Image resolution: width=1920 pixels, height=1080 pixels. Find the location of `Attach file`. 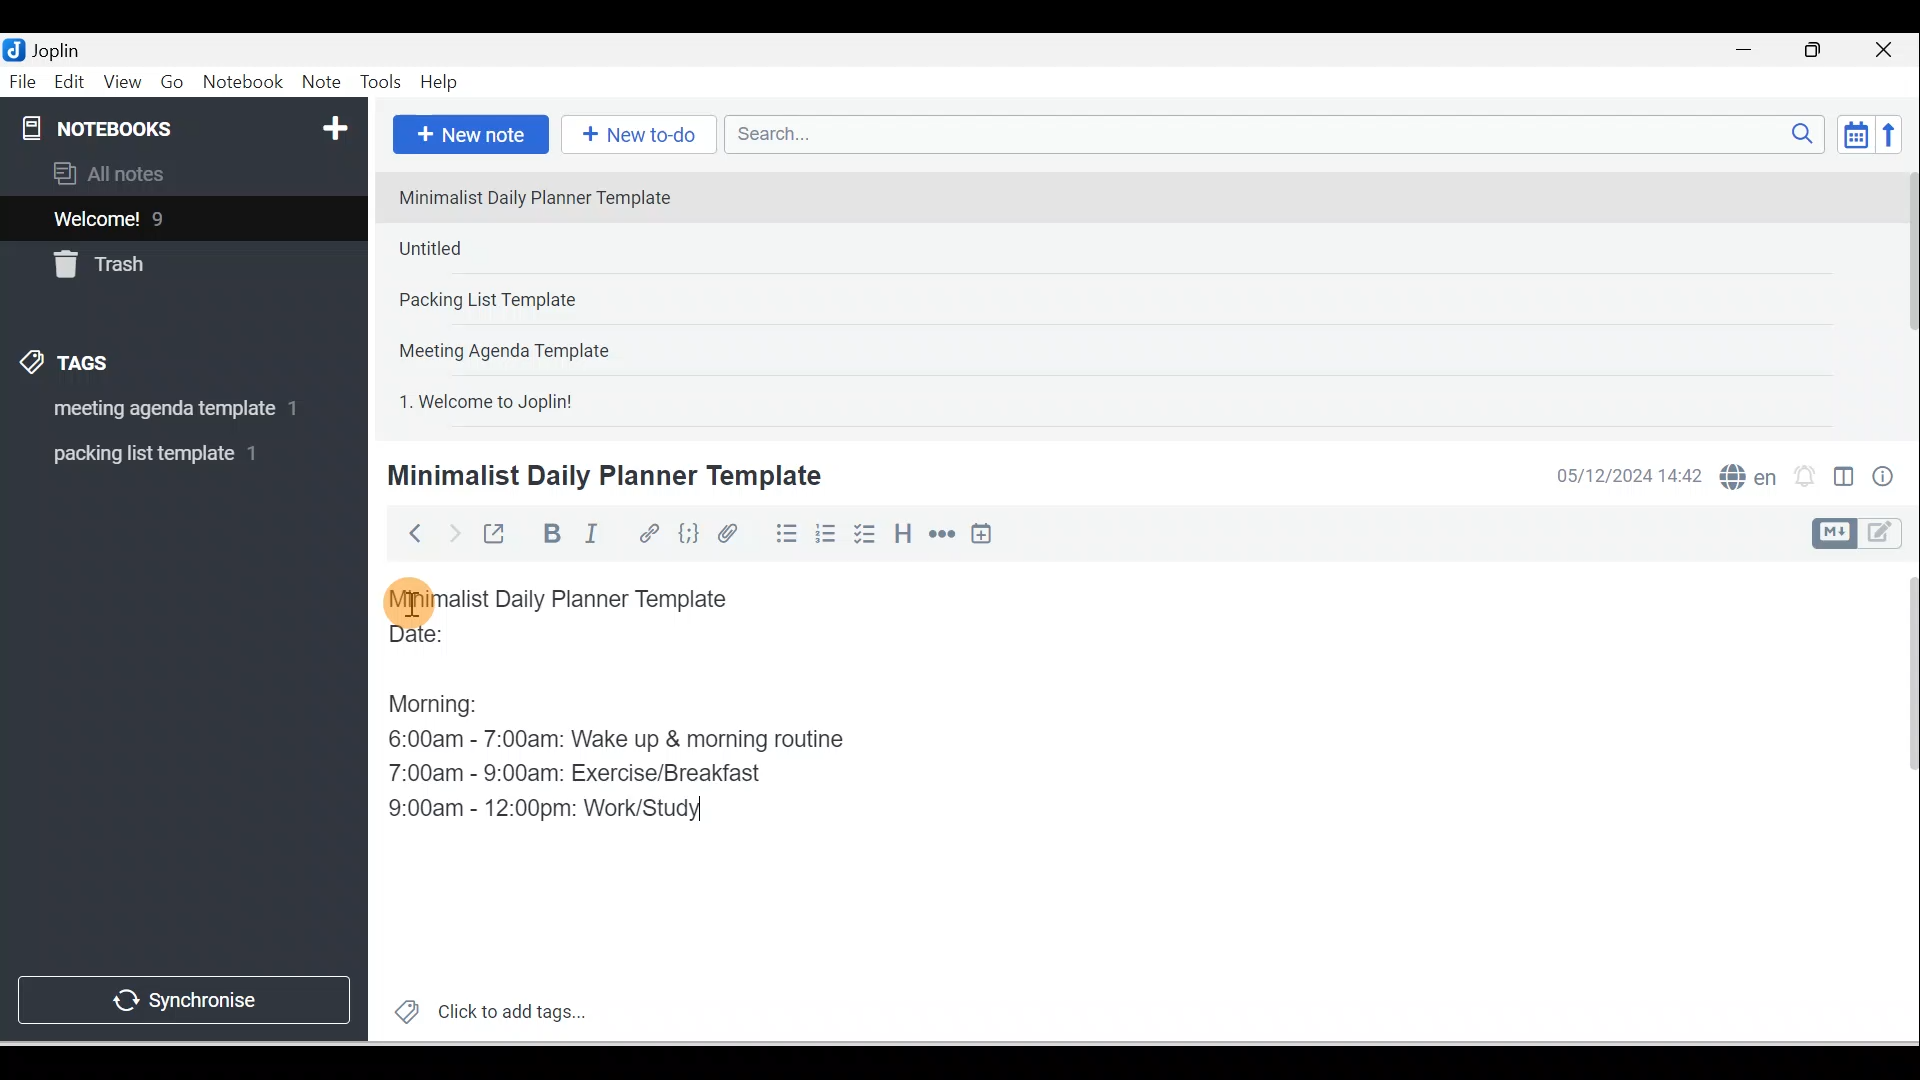

Attach file is located at coordinates (733, 533).